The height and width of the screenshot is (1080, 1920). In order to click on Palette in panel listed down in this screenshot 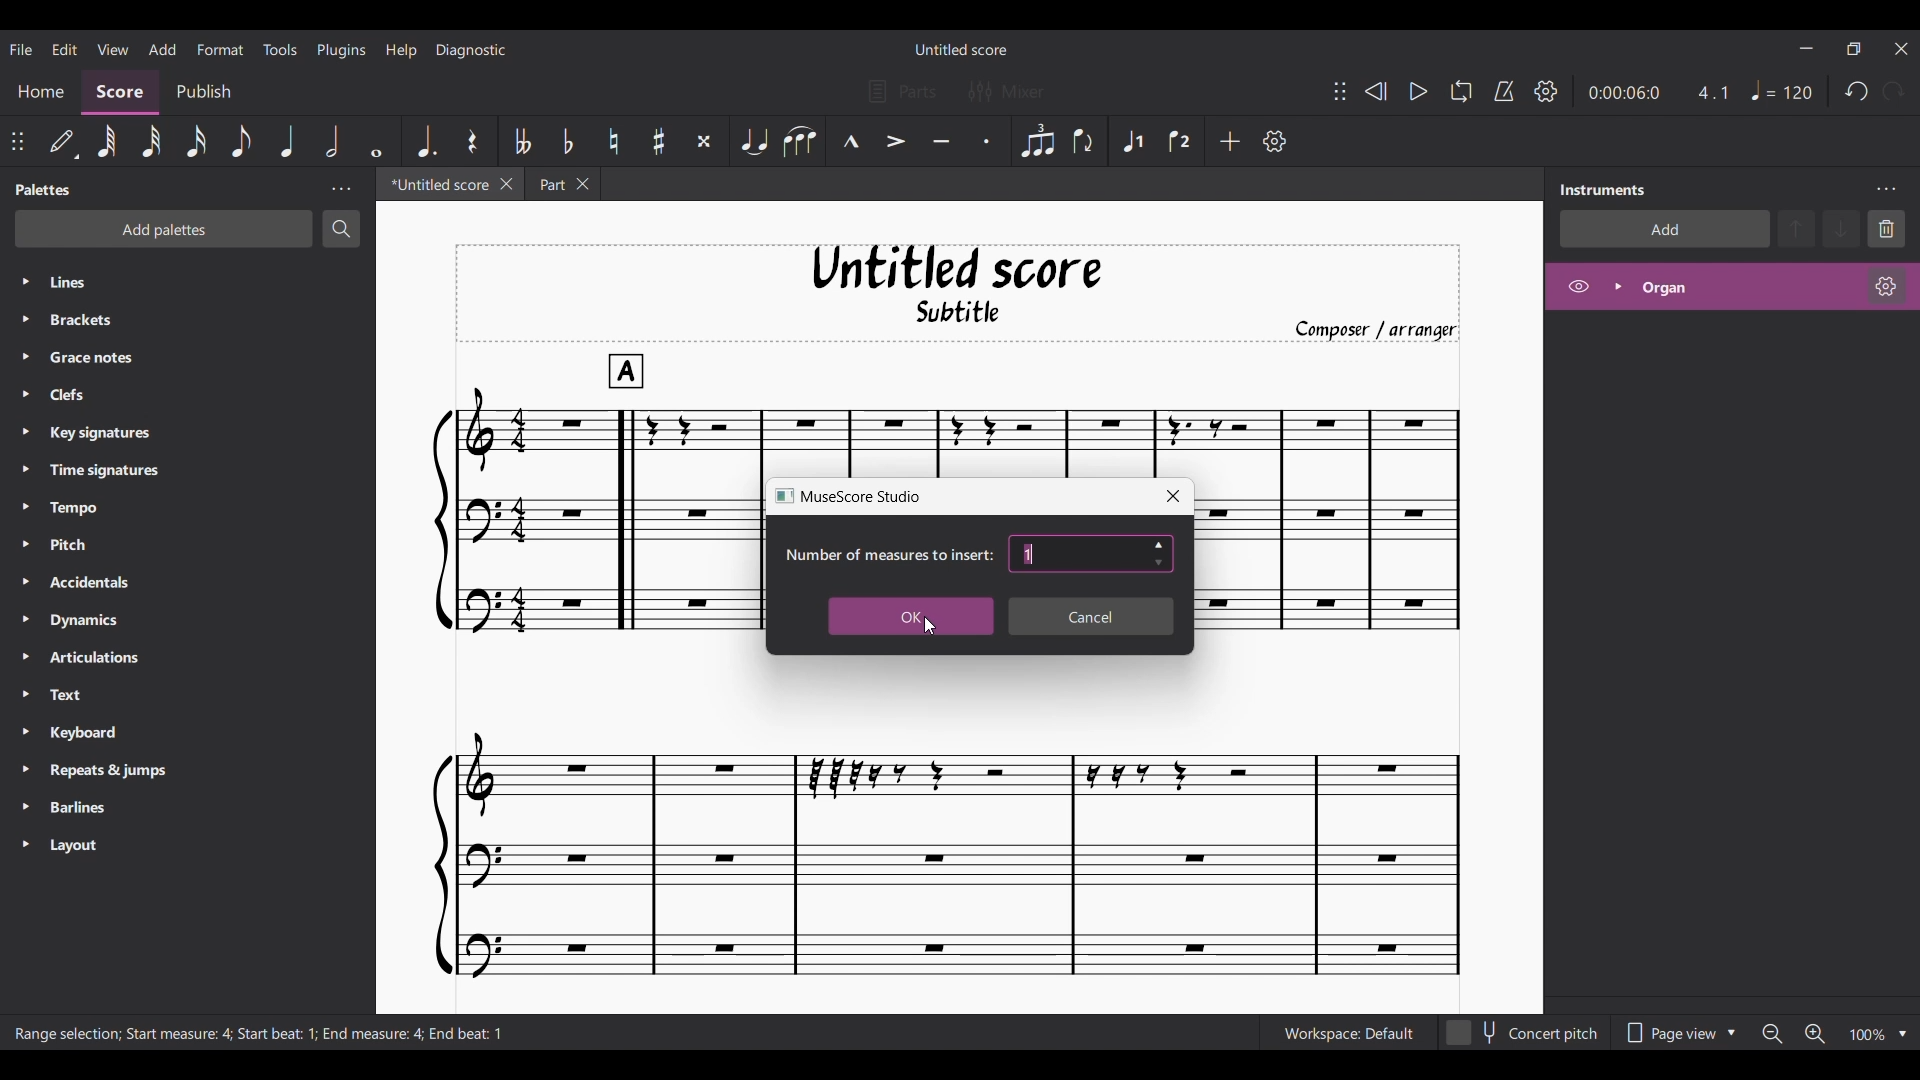, I will do `click(207, 566)`.